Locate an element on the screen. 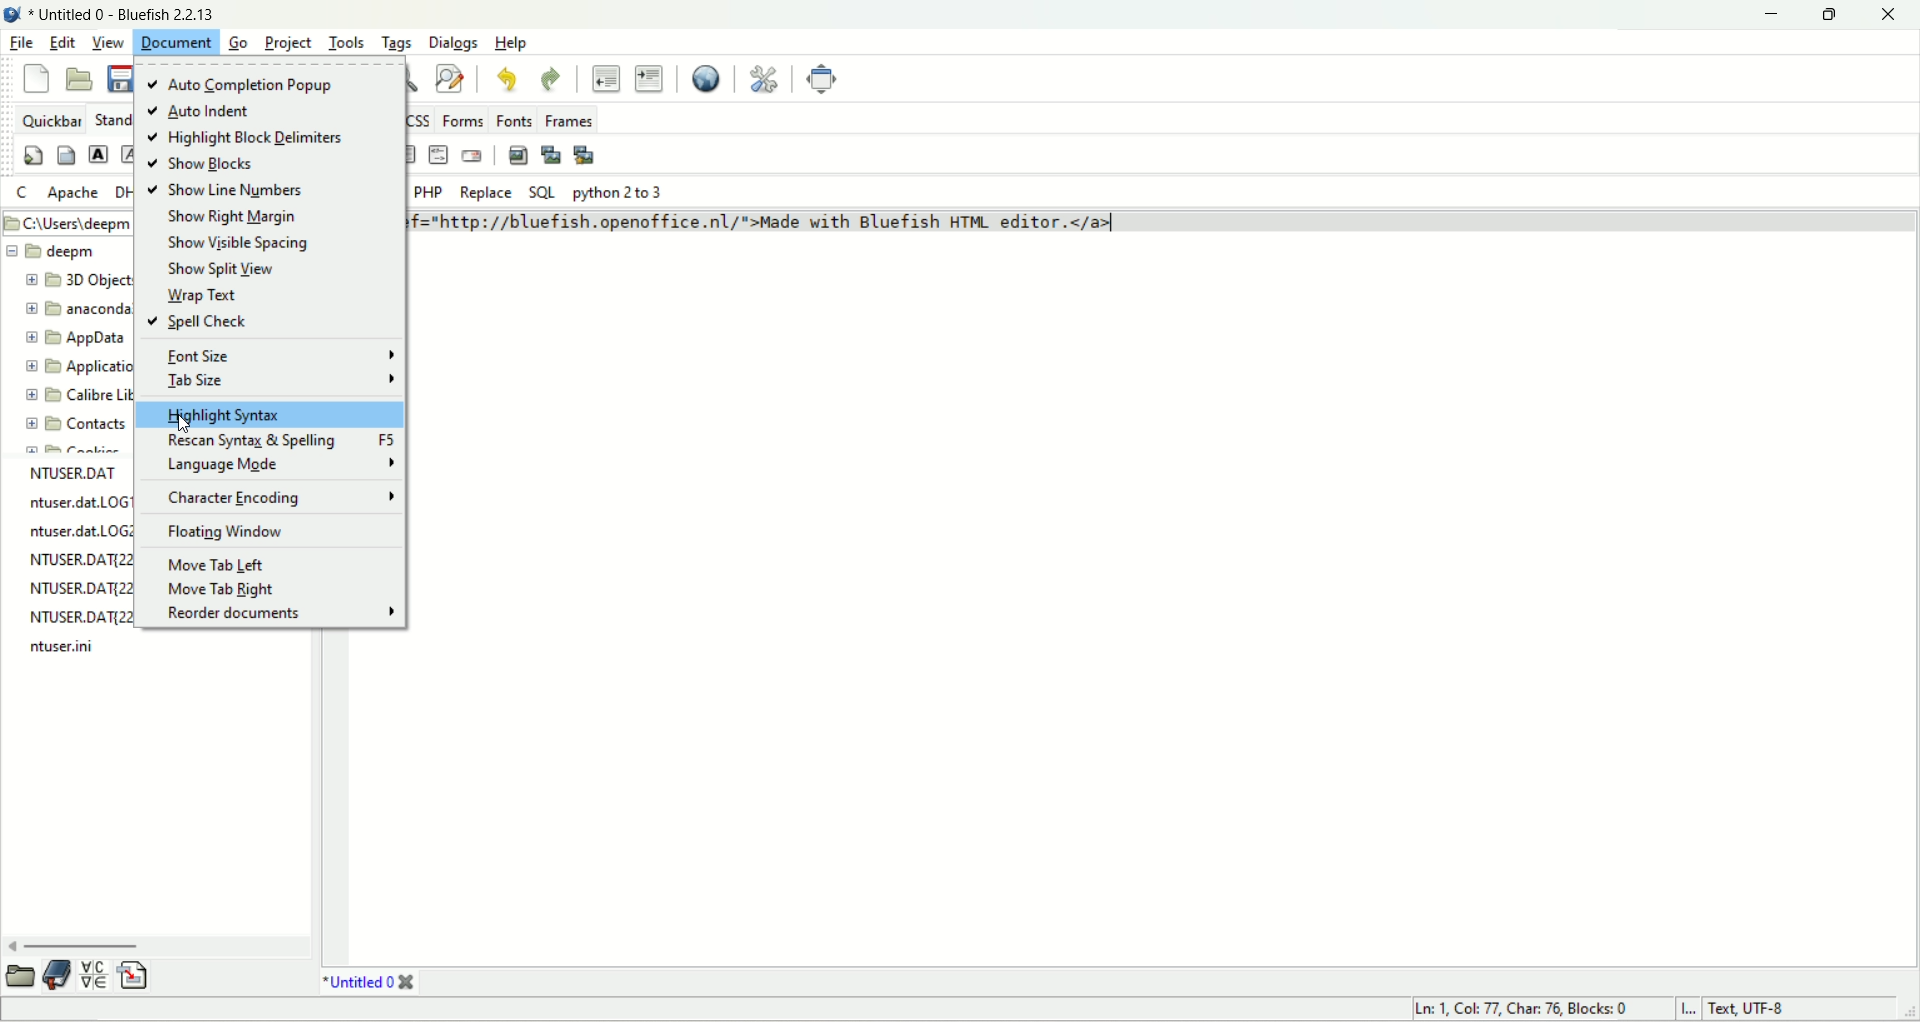 The height and width of the screenshot is (1022, 1920). emphasize is located at coordinates (127, 161).